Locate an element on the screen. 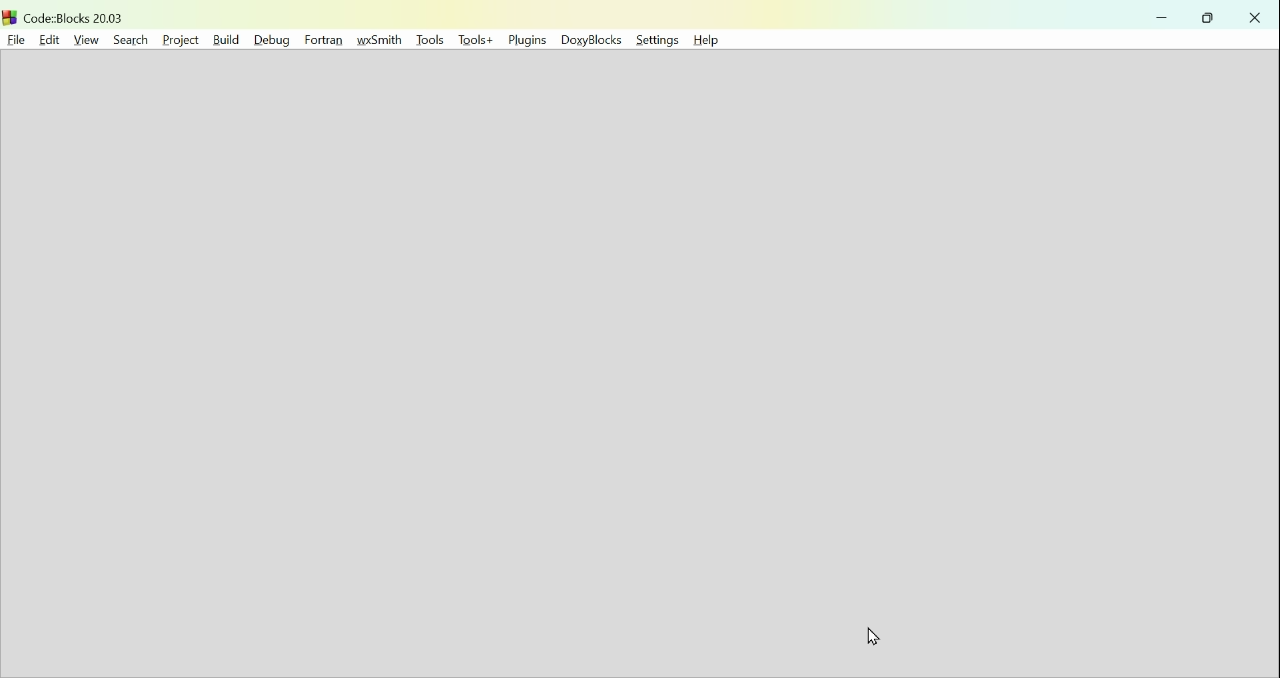 The width and height of the screenshot is (1280, 678). Debug is located at coordinates (269, 38).